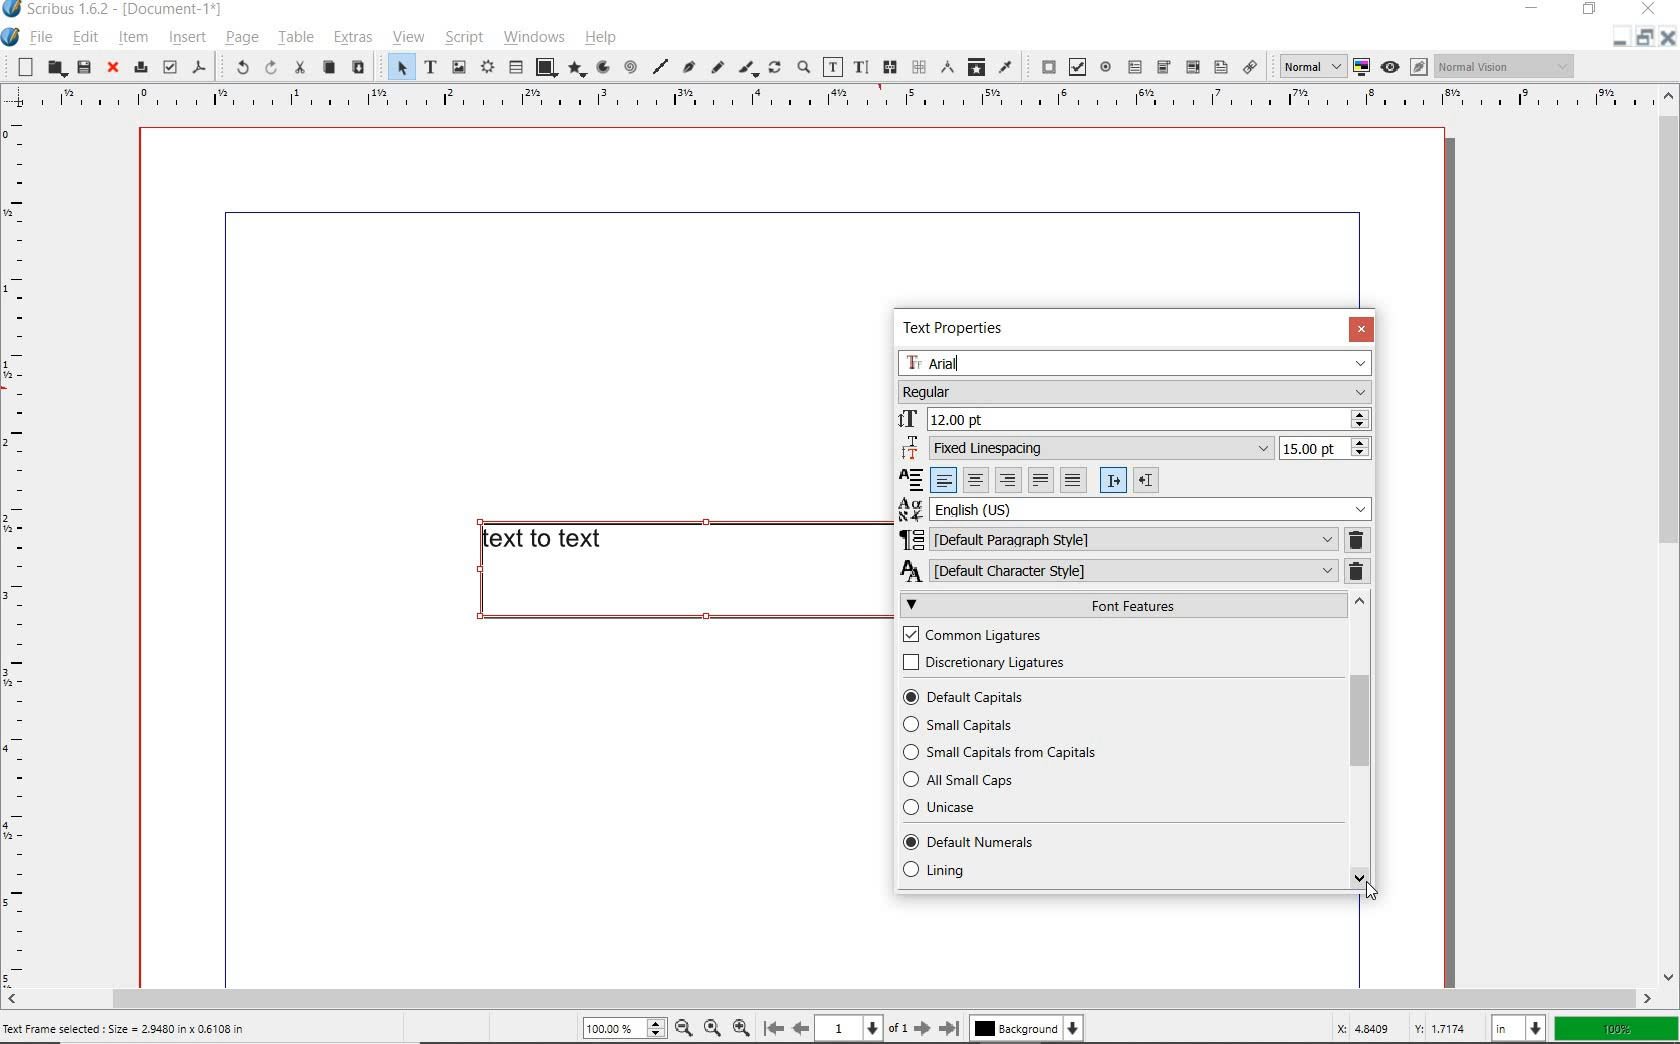  I want to click on freehand line, so click(715, 68).